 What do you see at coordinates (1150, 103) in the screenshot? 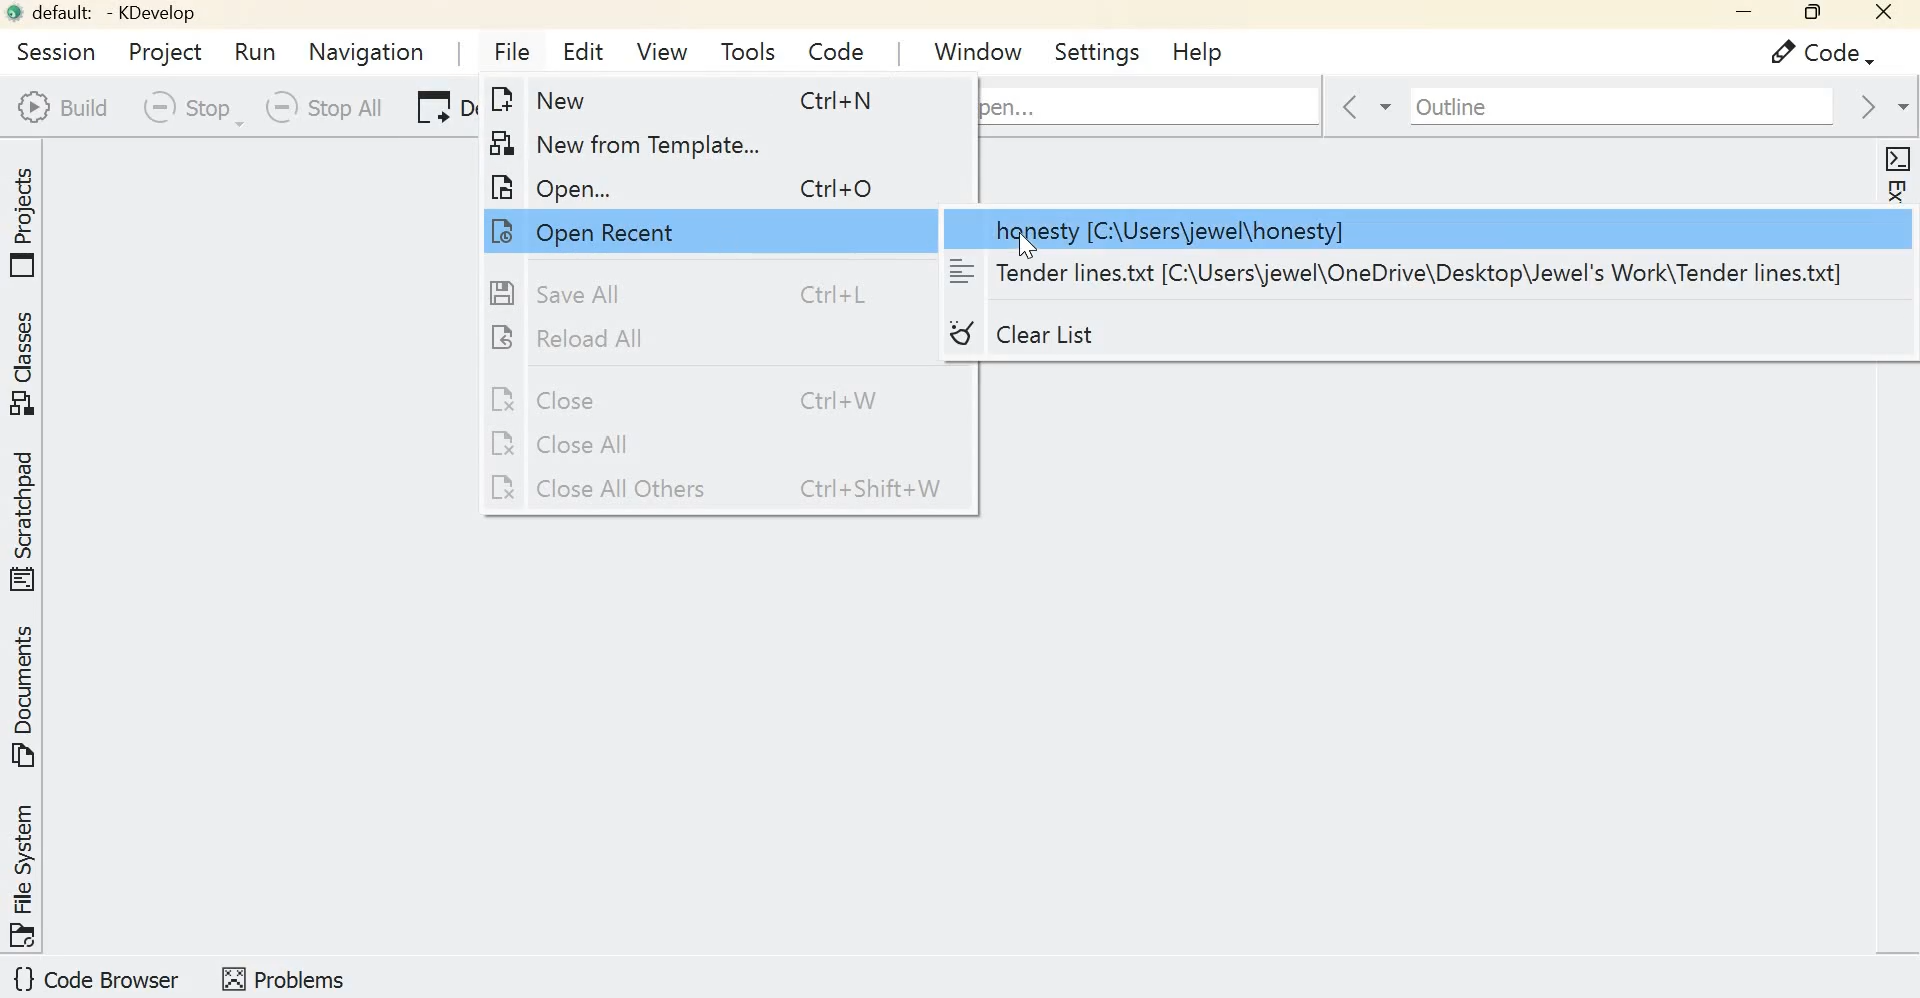
I see `Search for files, classes, functions and more, allowing you to quickly navigate in your source code` at bounding box center [1150, 103].